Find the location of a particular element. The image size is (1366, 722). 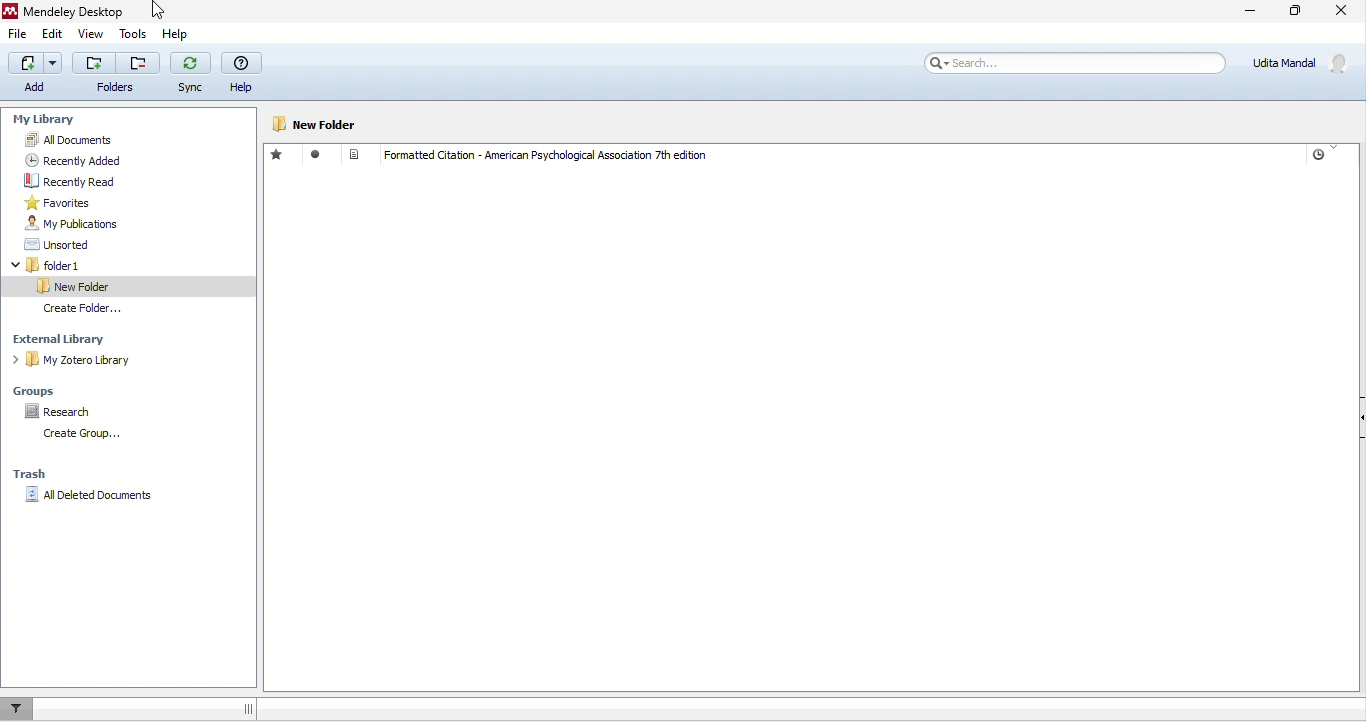

edit is located at coordinates (55, 35).